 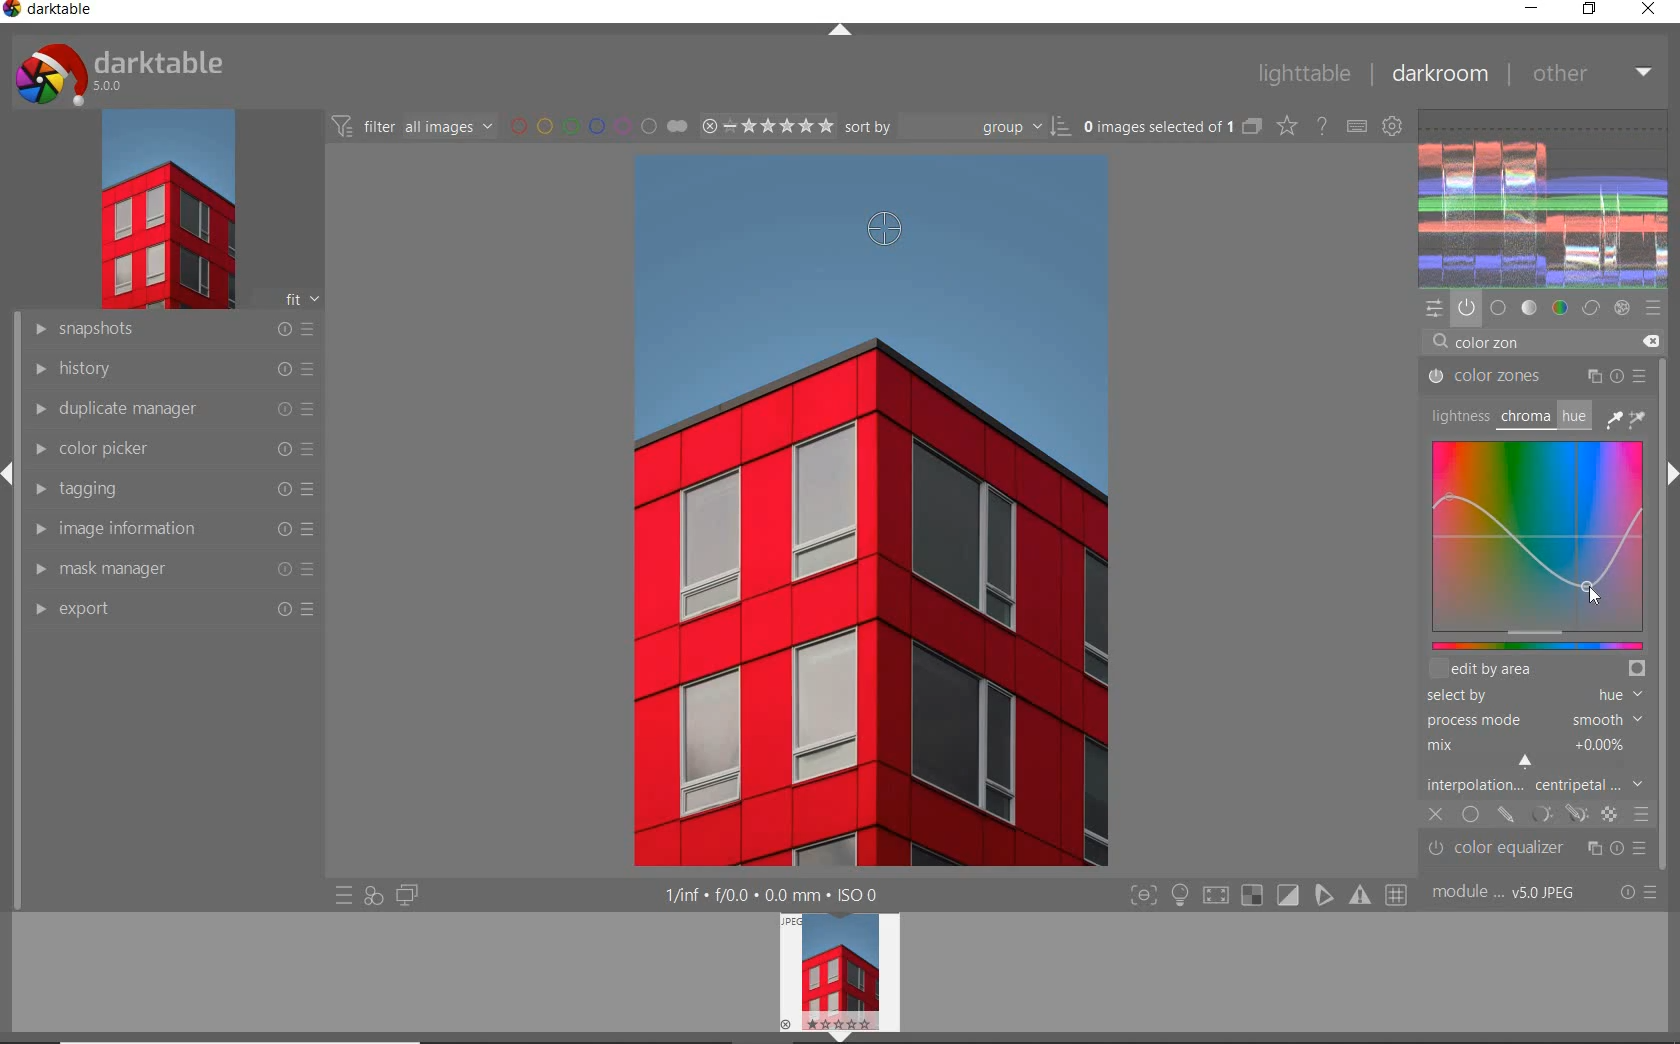 I want to click on correct, so click(x=1591, y=309).